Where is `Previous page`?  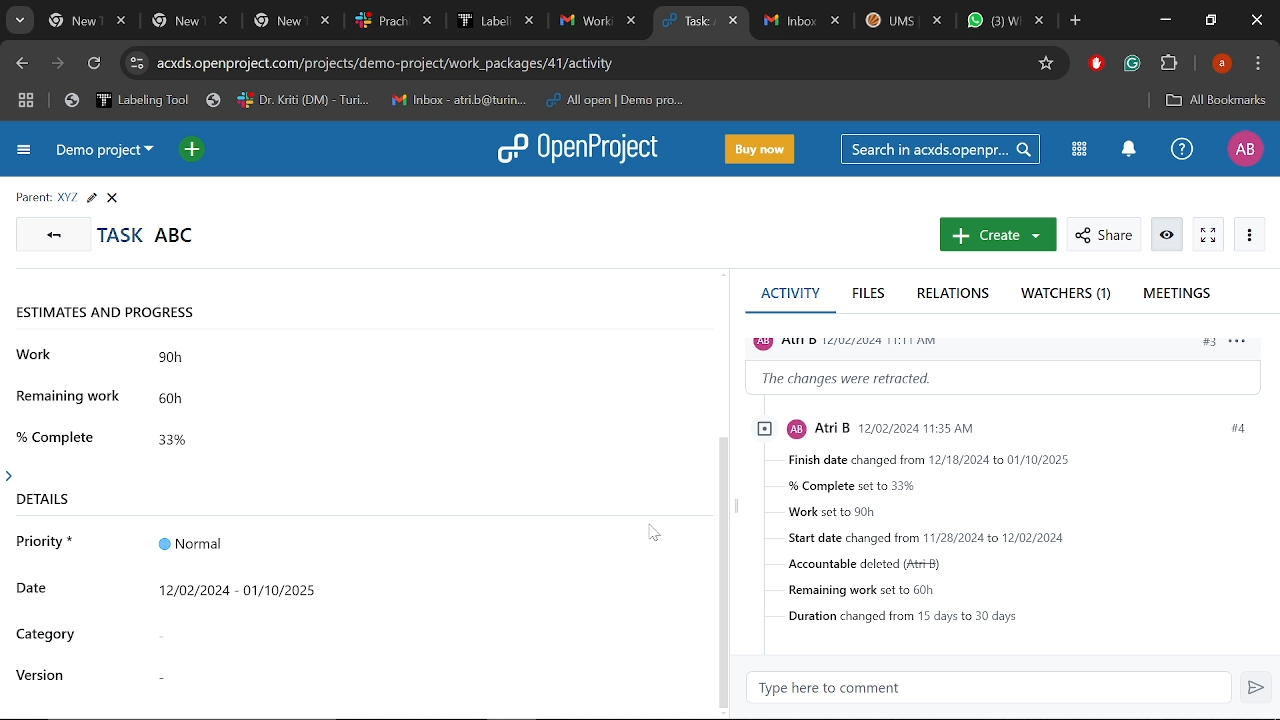
Previous page is located at coordinates (23, 64).